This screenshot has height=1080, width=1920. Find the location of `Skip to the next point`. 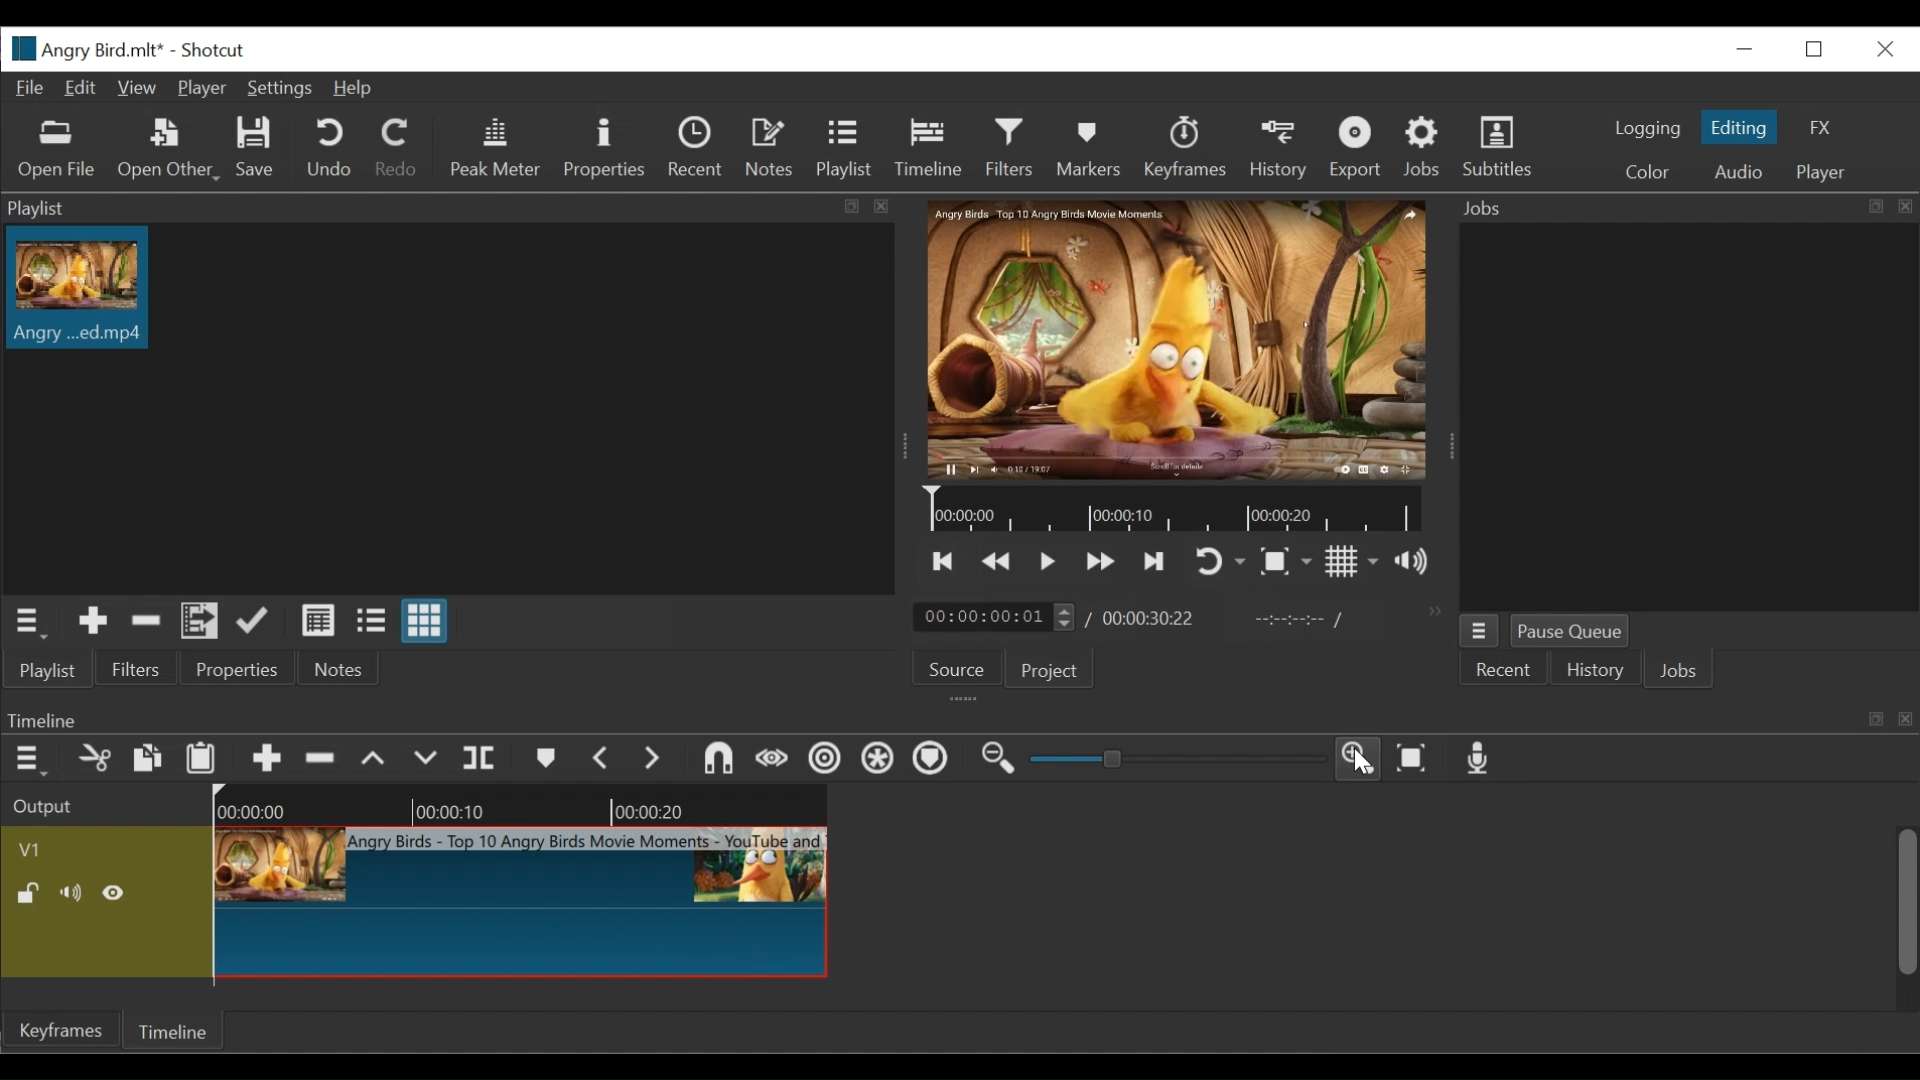

Skip to the next point is located at coordinates (1155, 559).